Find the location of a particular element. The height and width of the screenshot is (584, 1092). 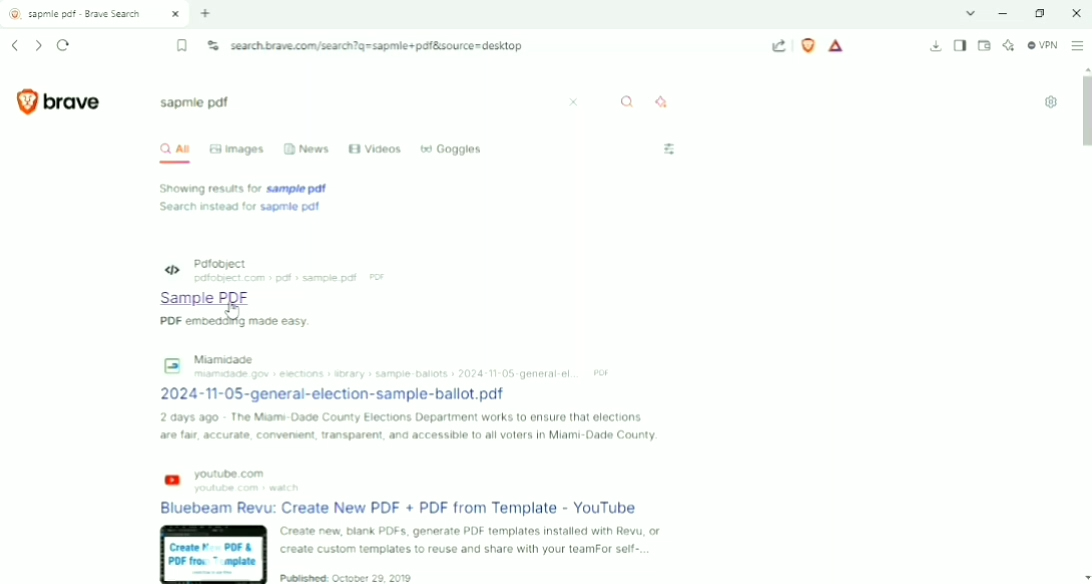

Mamidade is located at coordinates (226, 357).